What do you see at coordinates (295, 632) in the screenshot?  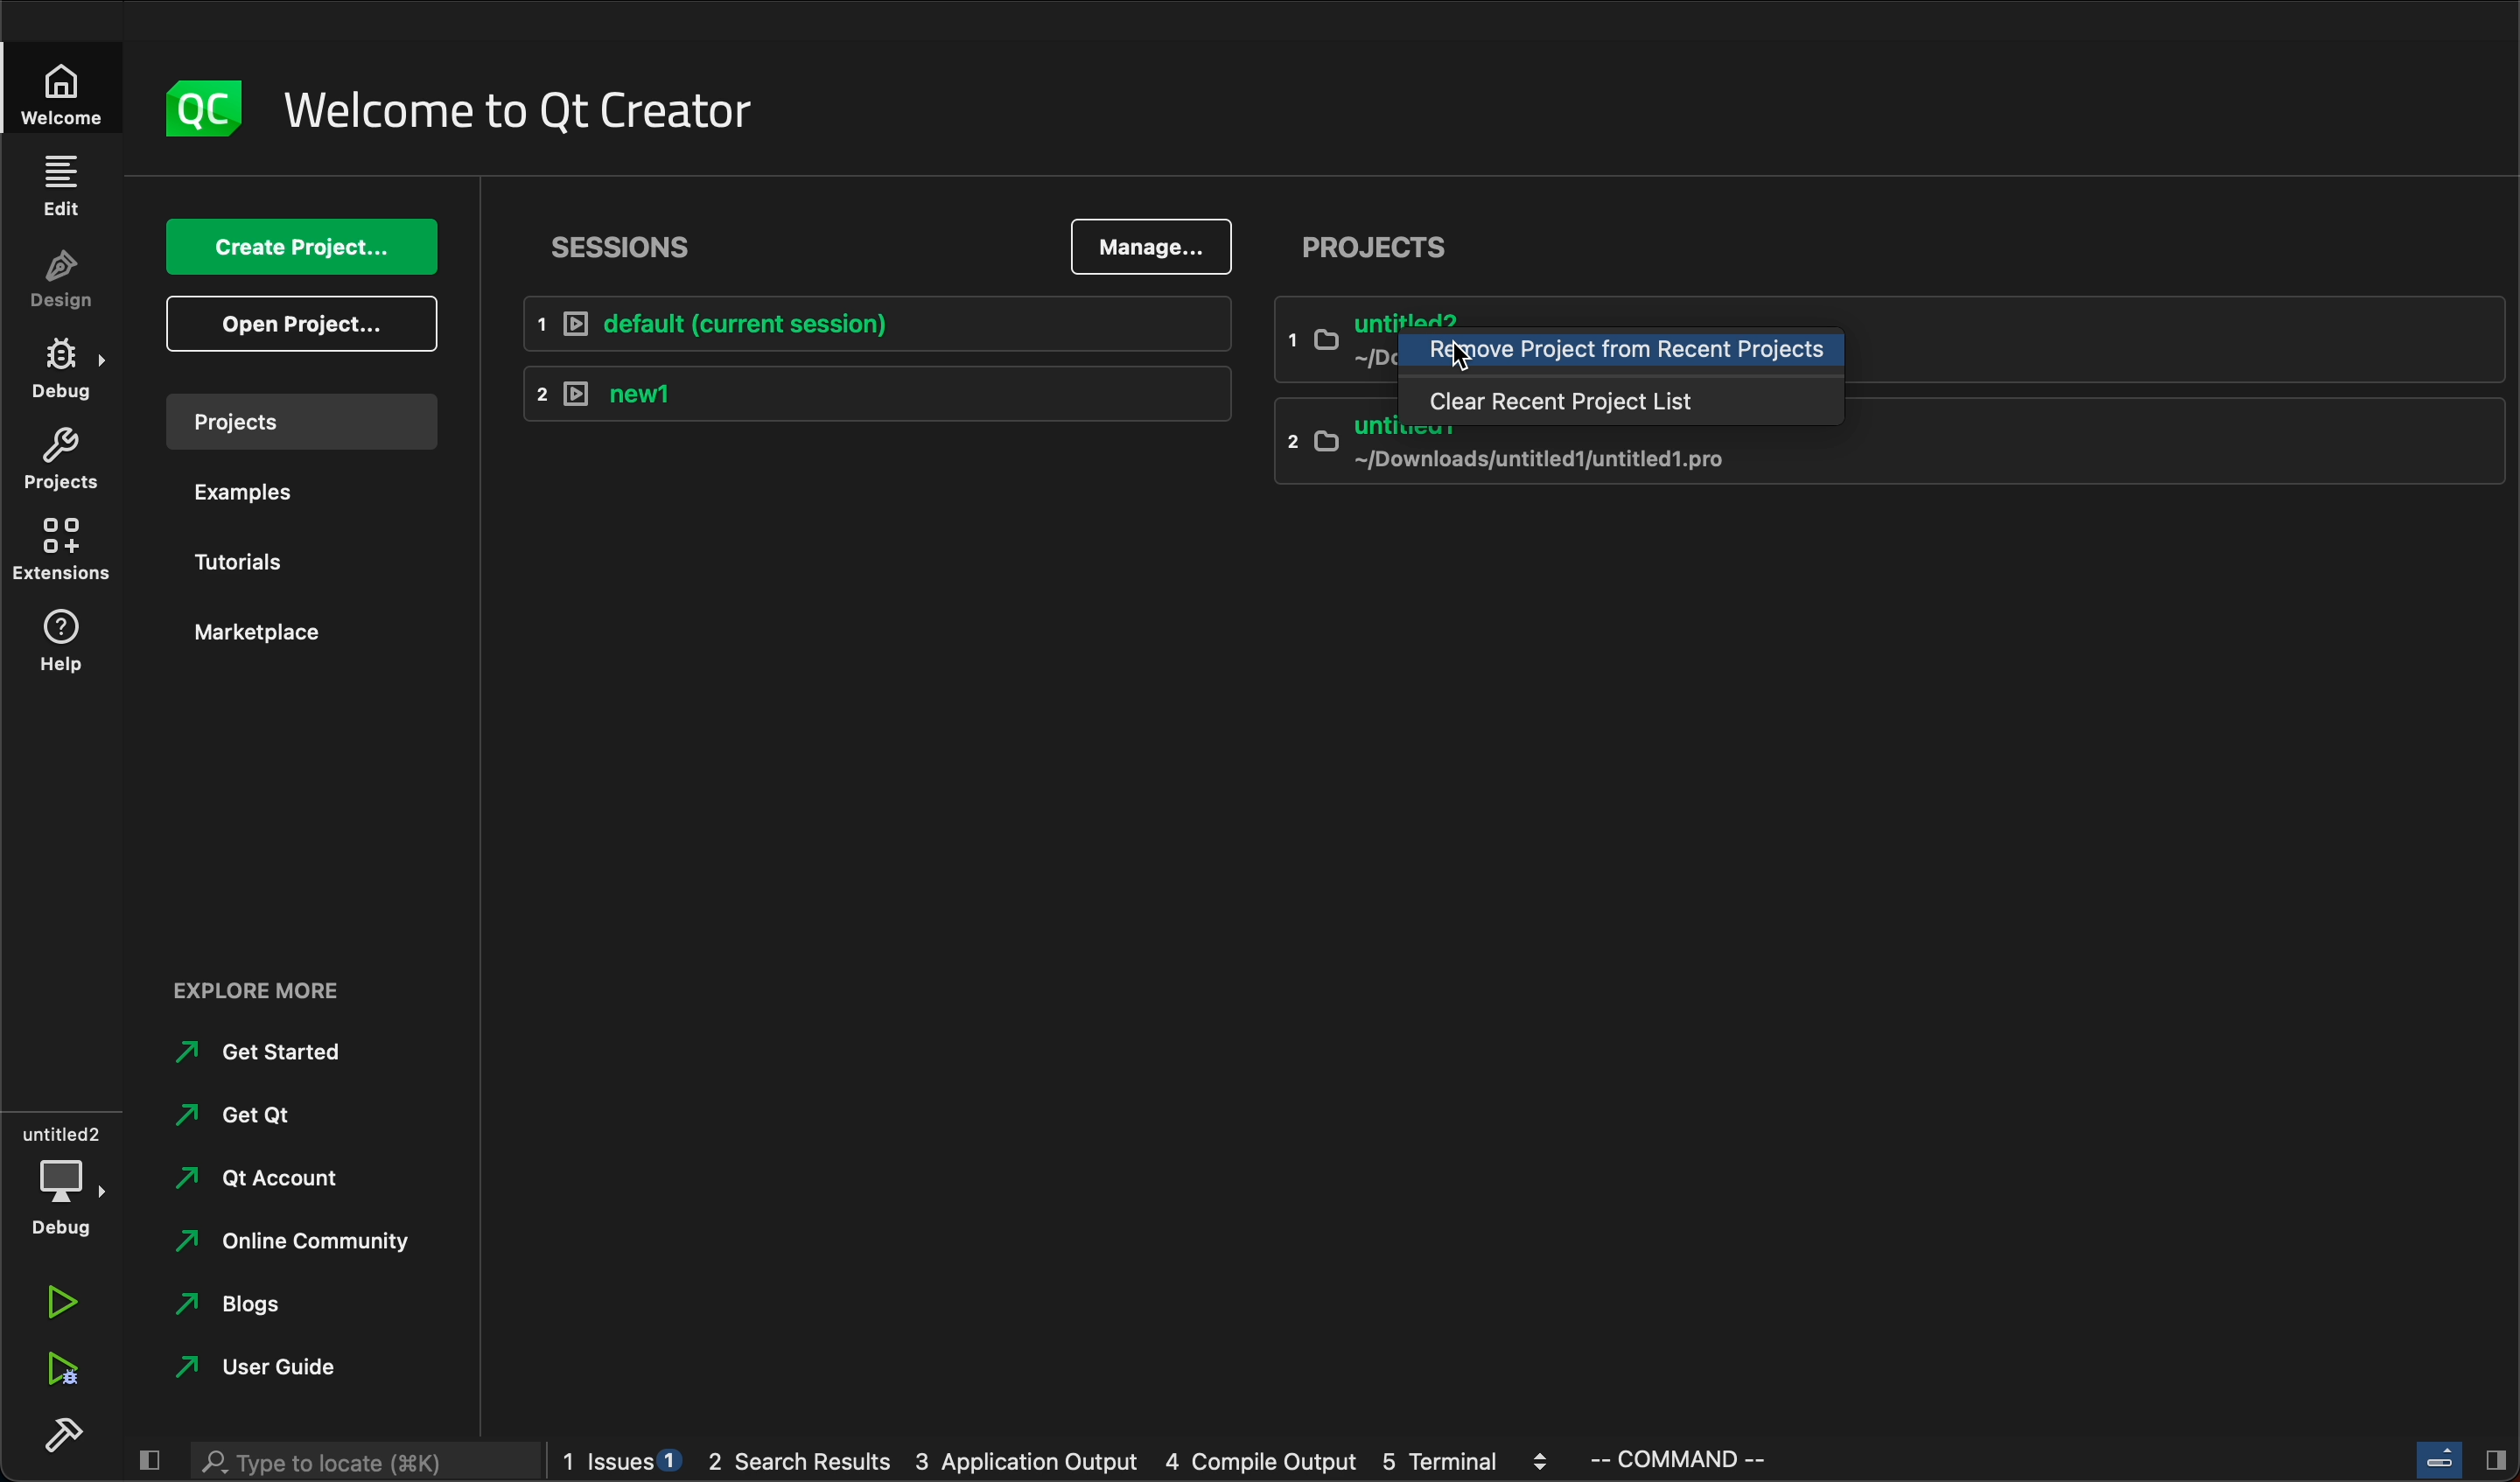 I see `marketplace` at bounding box center [295, 632].